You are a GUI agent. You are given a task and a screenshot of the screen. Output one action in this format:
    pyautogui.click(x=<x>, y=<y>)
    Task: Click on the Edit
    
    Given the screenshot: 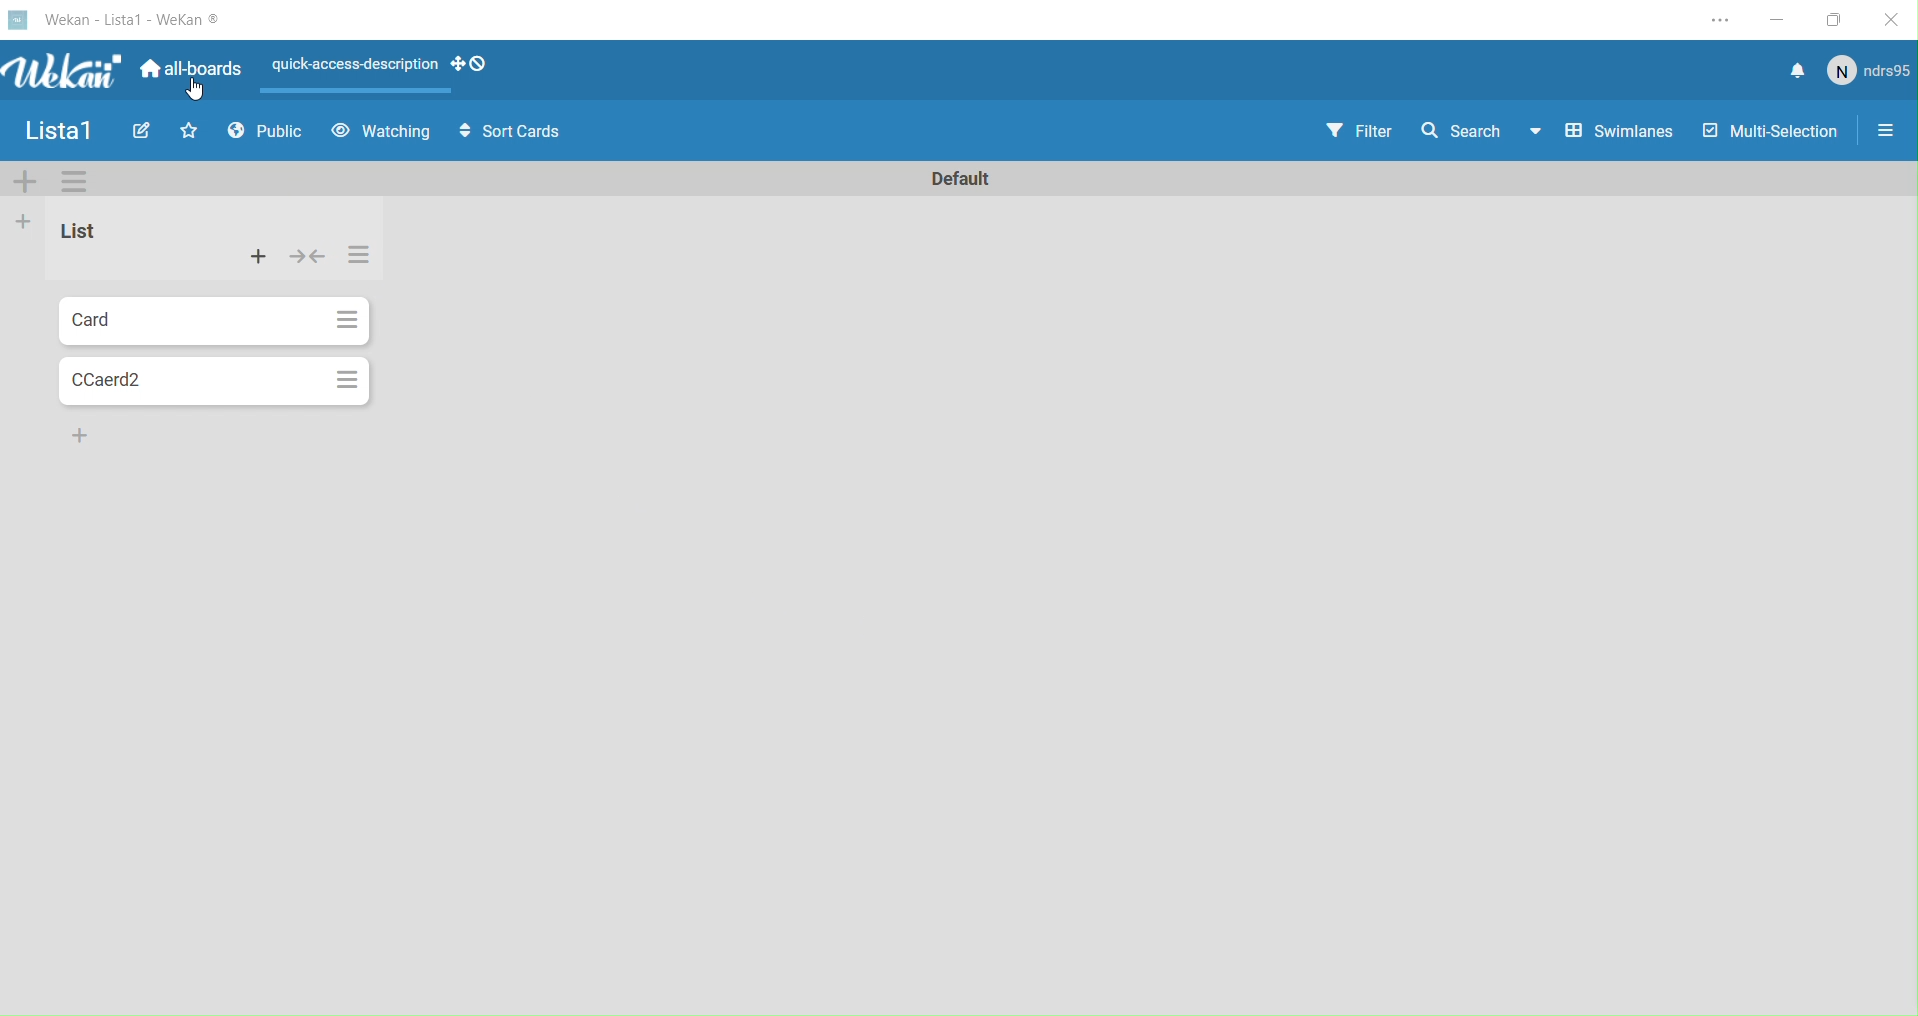 What is the action you would take?
    pyautogui.click(x=137, y=133)
    